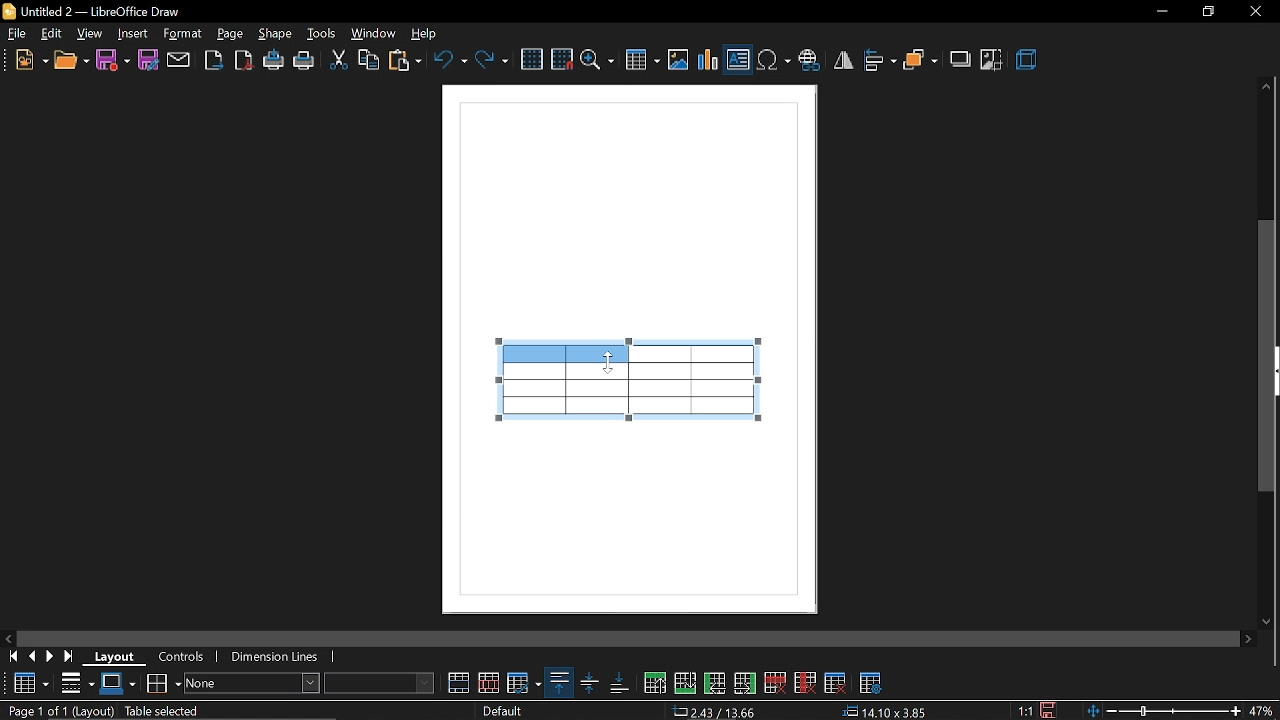 The height and width of the screenshot is (720, 1280). What do you see at coordinates (322, 33) in the screenshot?
I see `tools` at bounding box center [322, 33].